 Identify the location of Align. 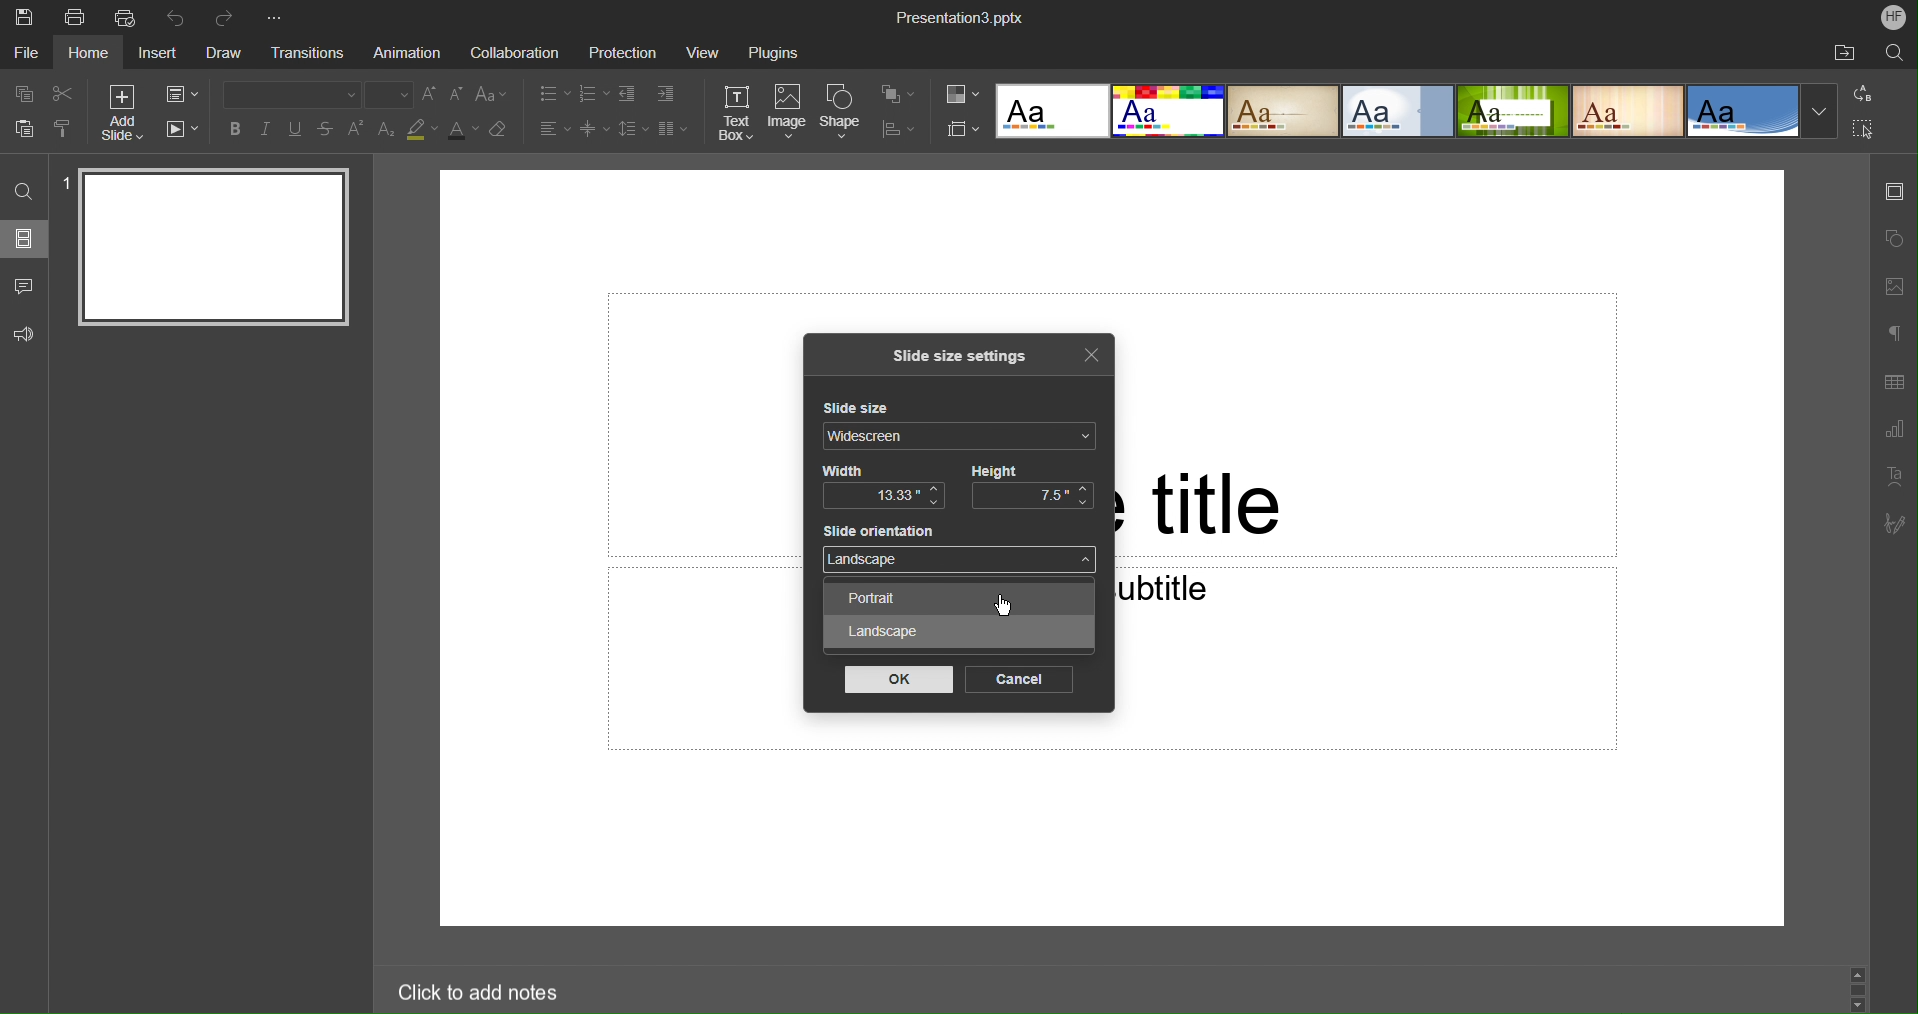
(899, 129).